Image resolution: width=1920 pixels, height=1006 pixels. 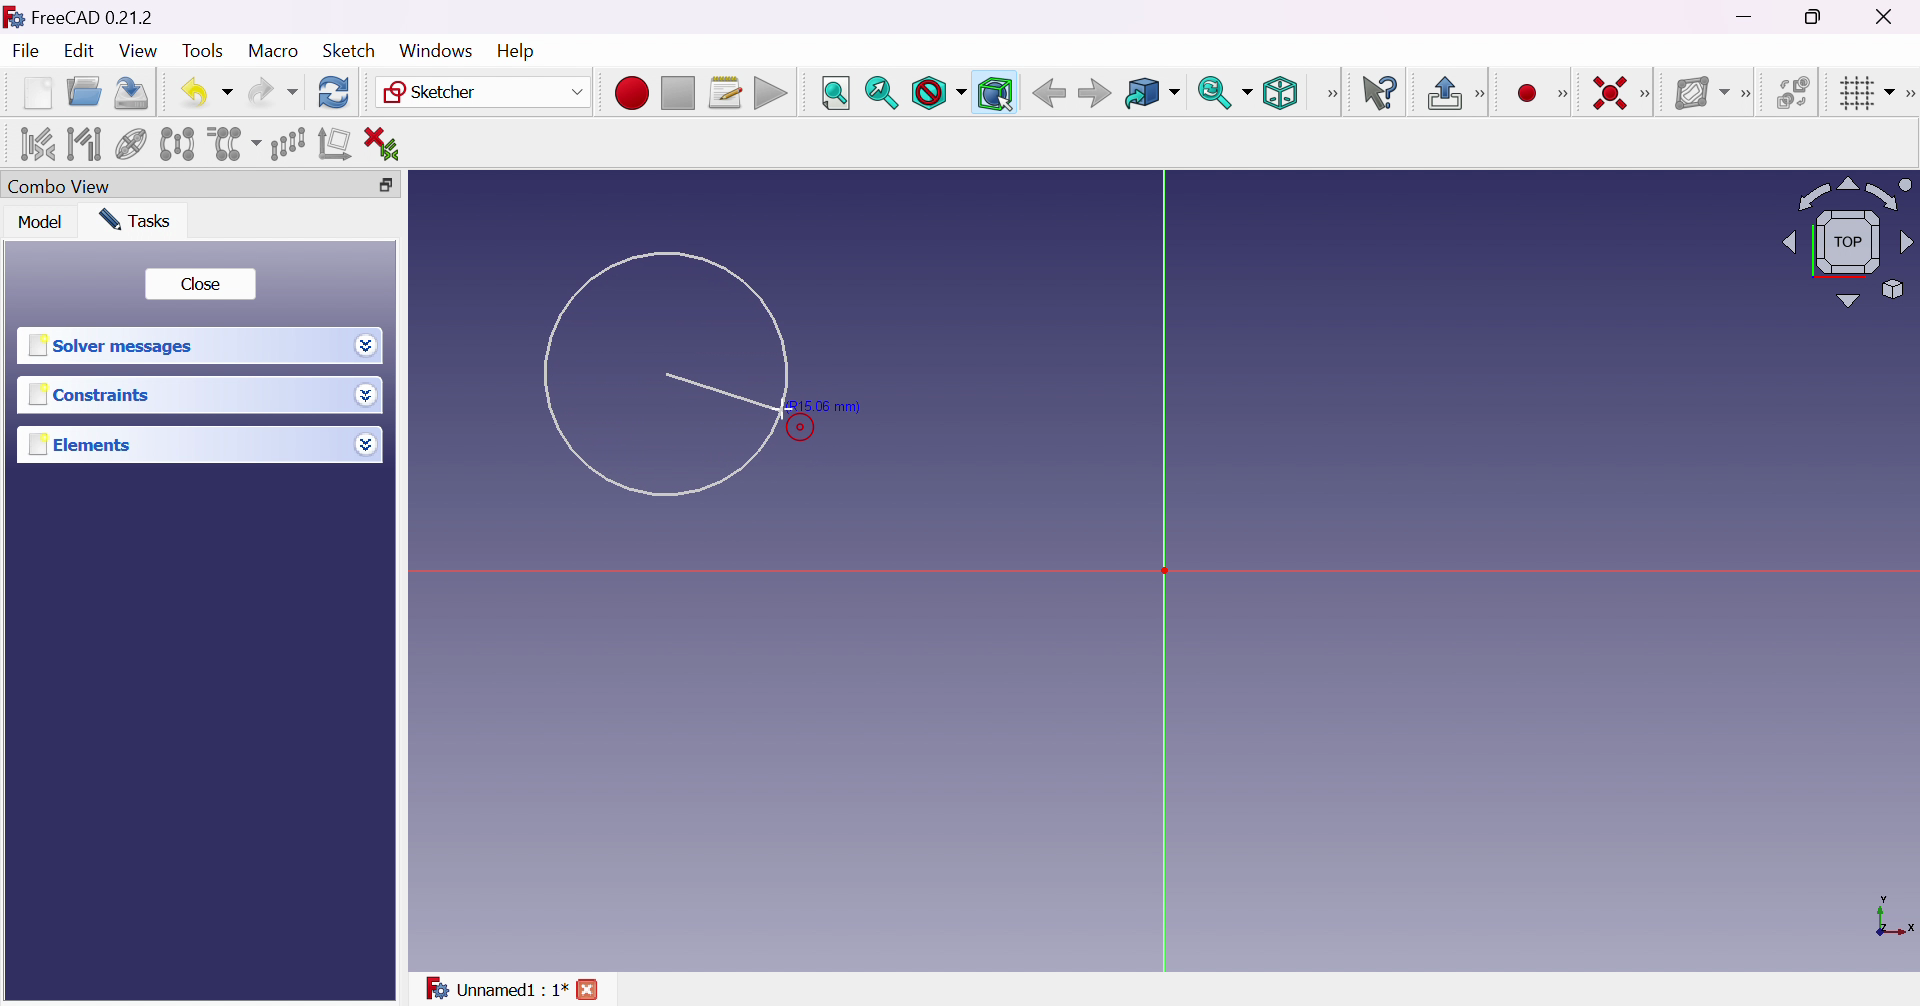 What do you see at coordinates (1749, 17) in the screenshot?
I see `Minimize` at bounding box center [1749, 17].